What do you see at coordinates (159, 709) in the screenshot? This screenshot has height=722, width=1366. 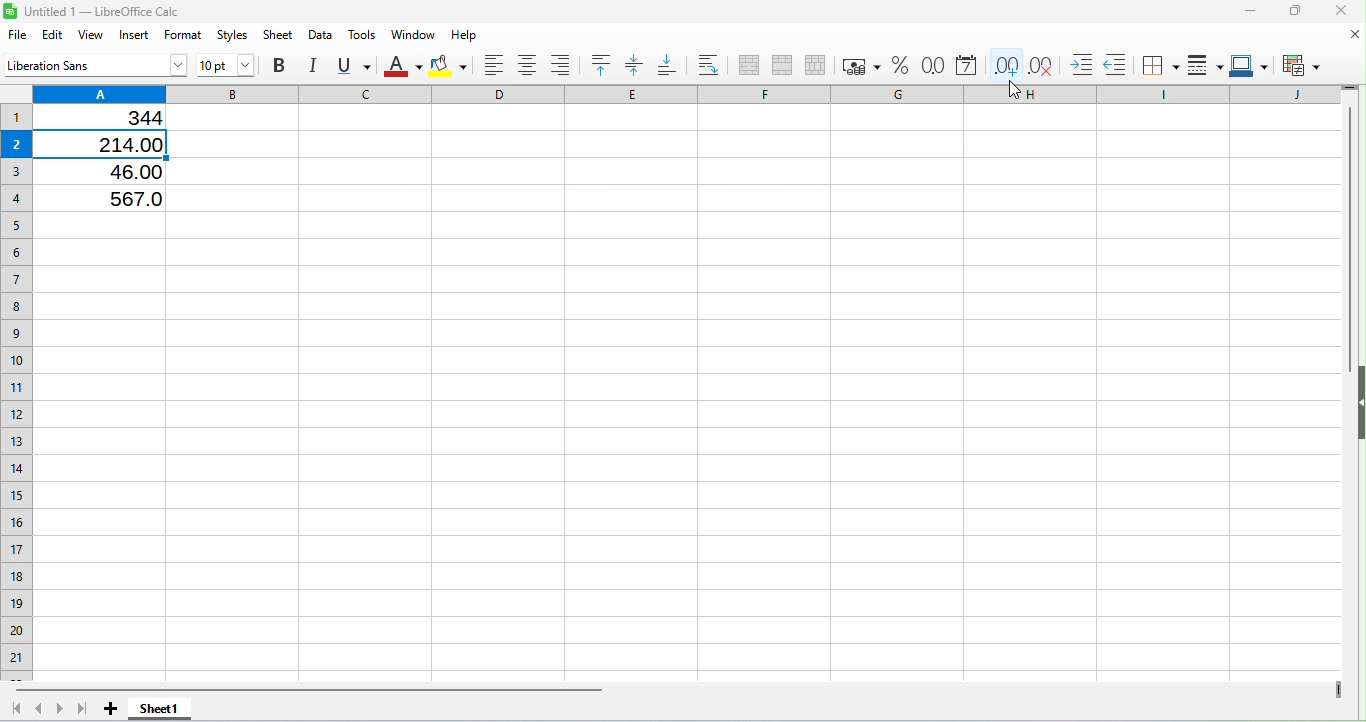 I see `Sheet1` at bounding box center [159, 709].